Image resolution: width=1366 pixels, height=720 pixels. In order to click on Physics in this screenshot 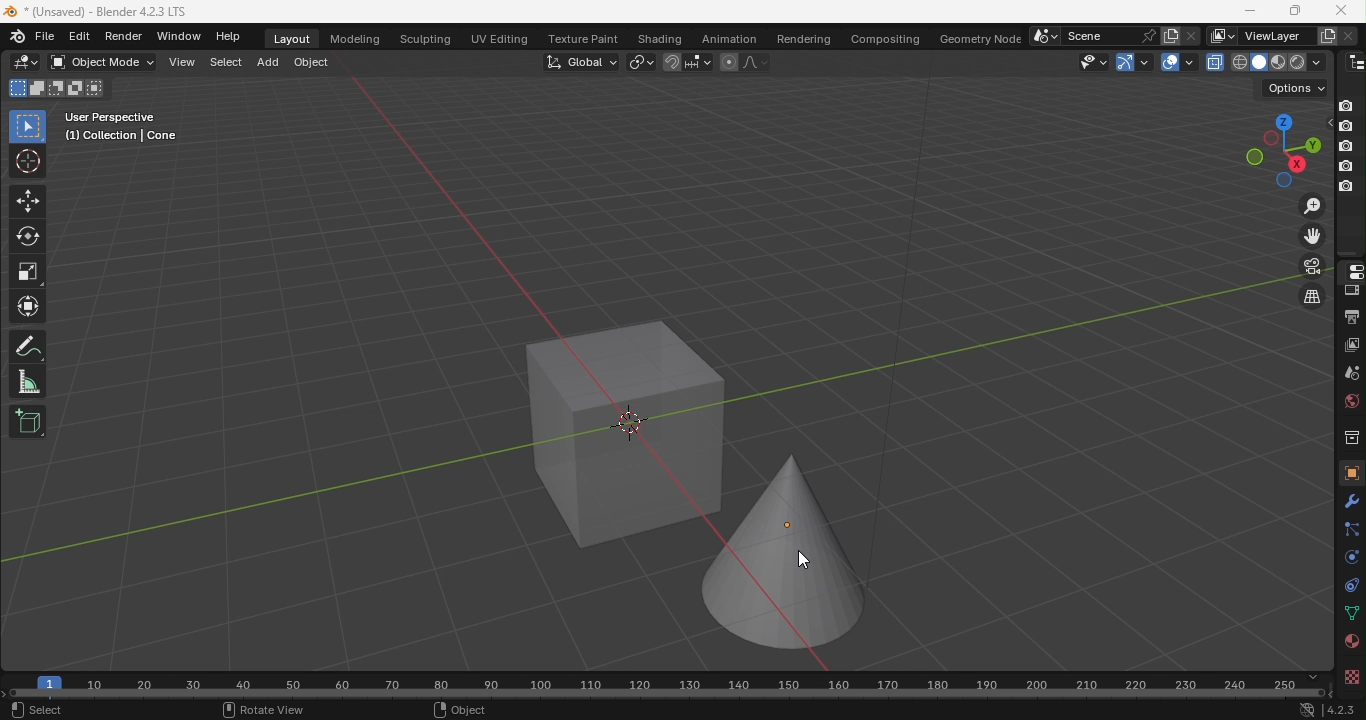, I will do `click(1349, 556)`.